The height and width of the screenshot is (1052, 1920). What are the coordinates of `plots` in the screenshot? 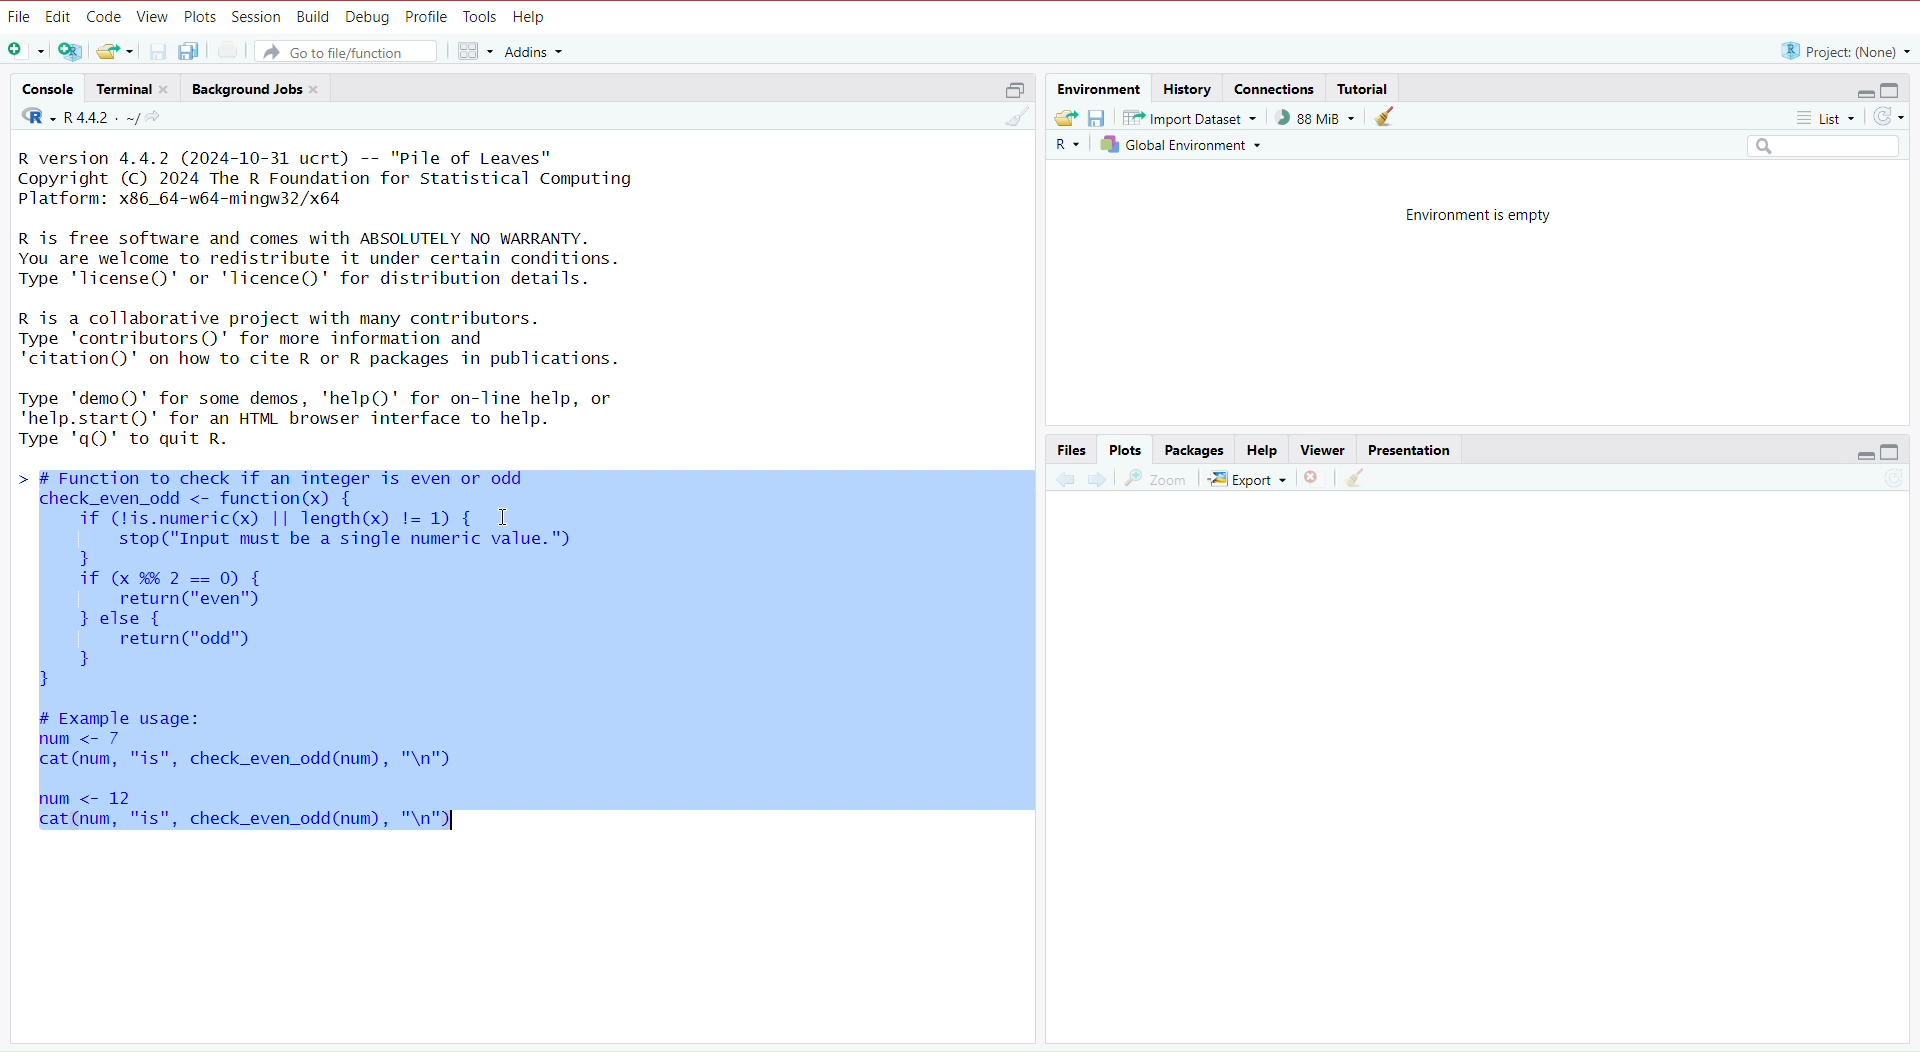 It's located at (1126, 450).